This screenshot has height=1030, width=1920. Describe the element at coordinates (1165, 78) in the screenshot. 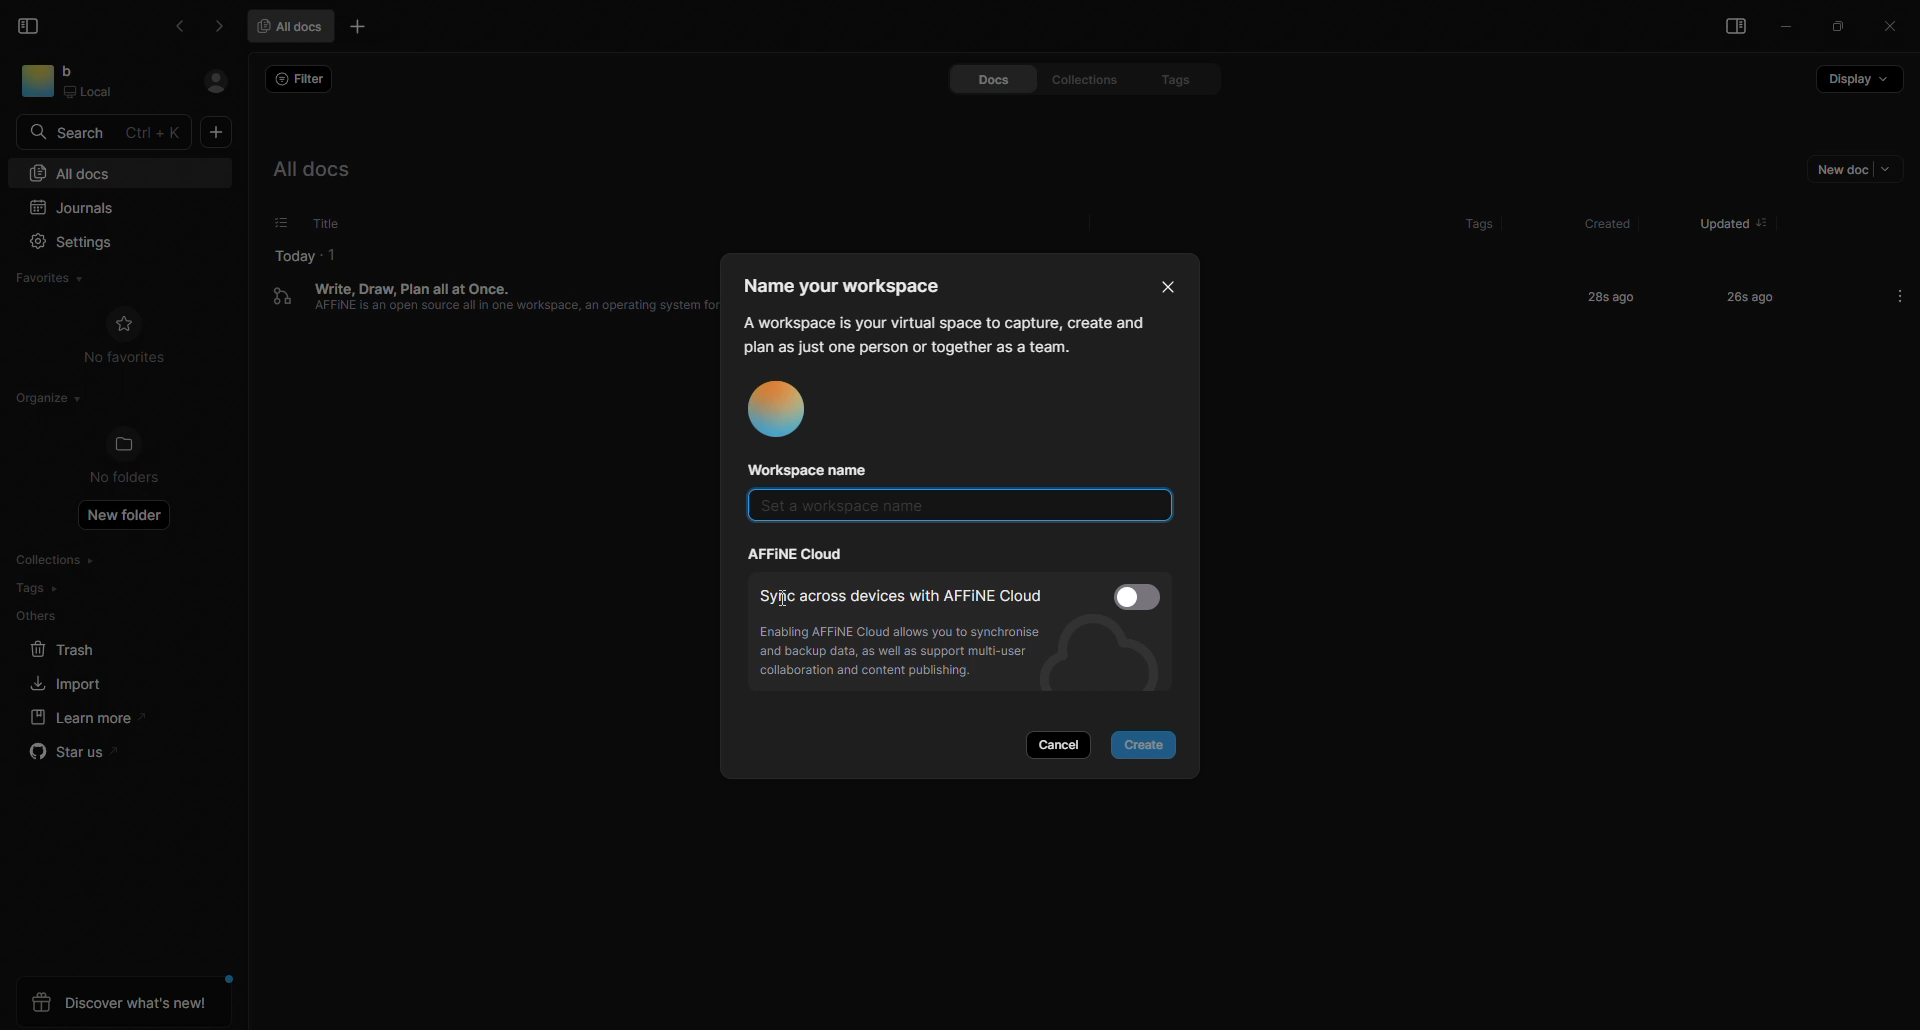

I see `tags` at that location.